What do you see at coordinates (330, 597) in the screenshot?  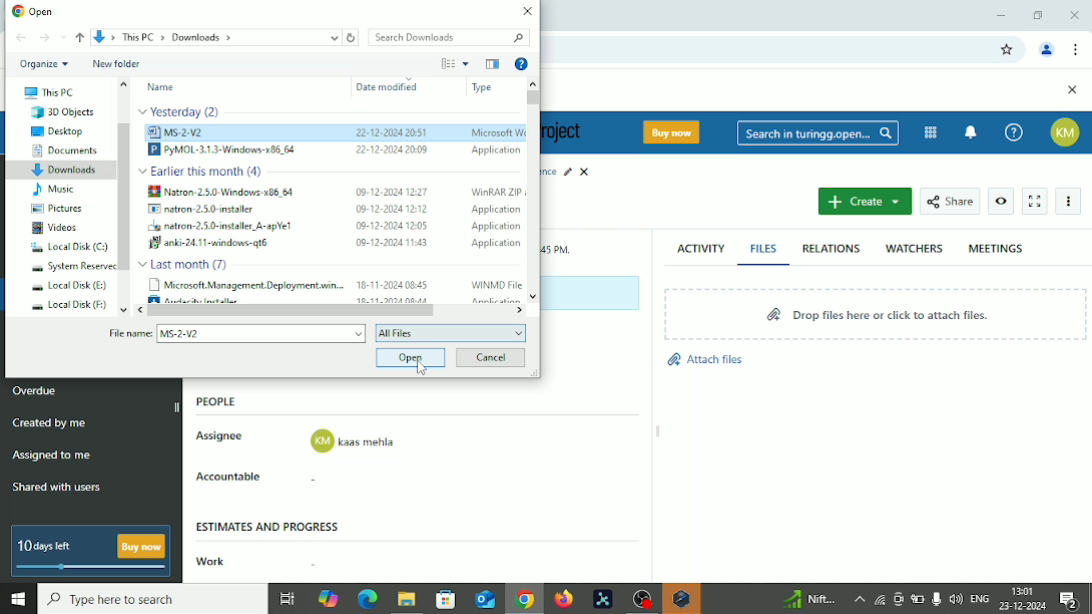 I see `Copilot` at bounding box center [330, 597].